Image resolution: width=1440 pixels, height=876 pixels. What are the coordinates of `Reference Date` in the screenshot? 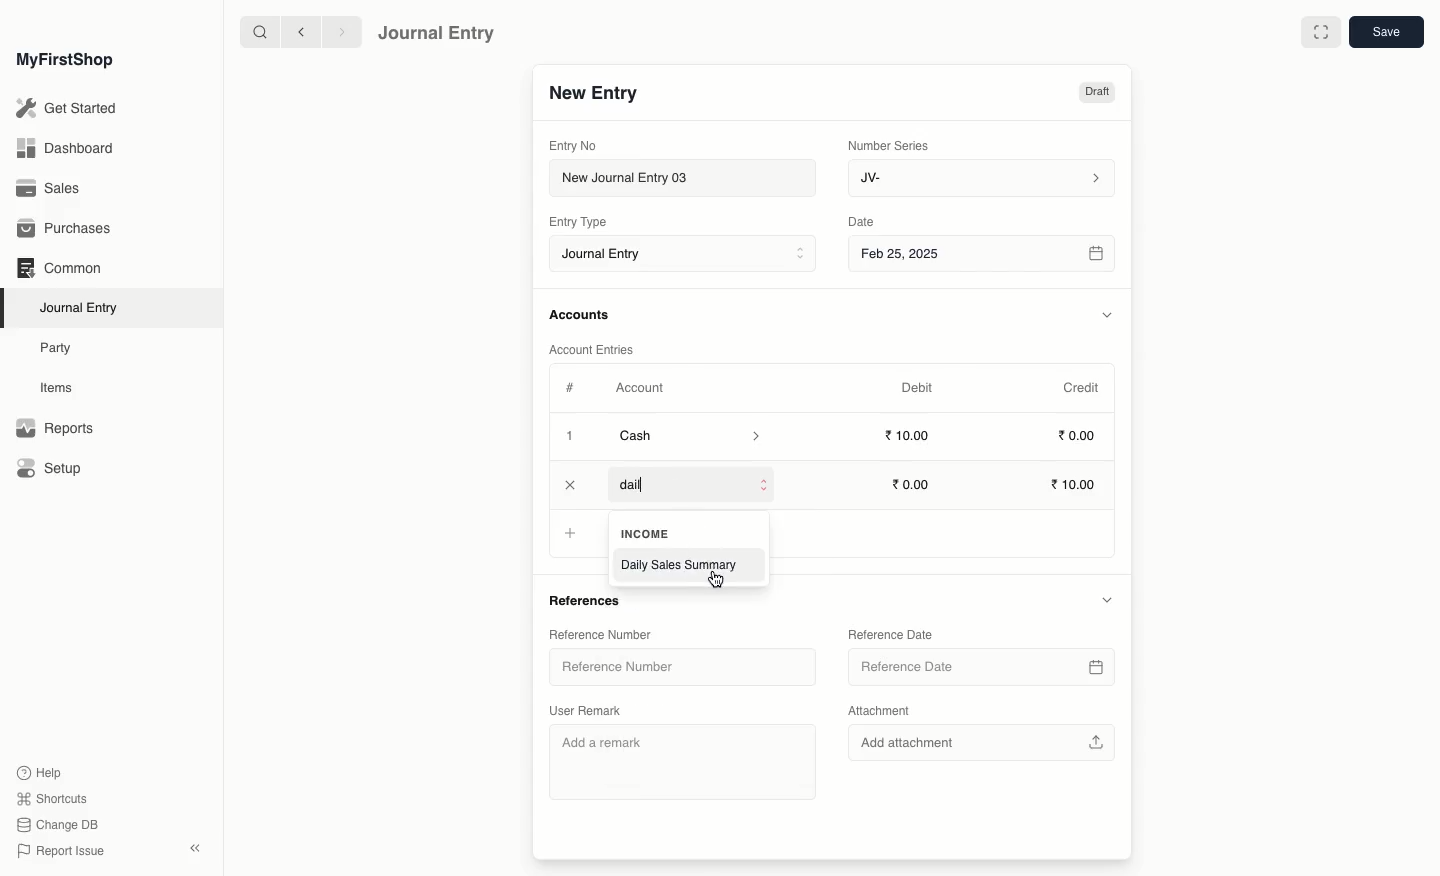 It's located at (889, 633).